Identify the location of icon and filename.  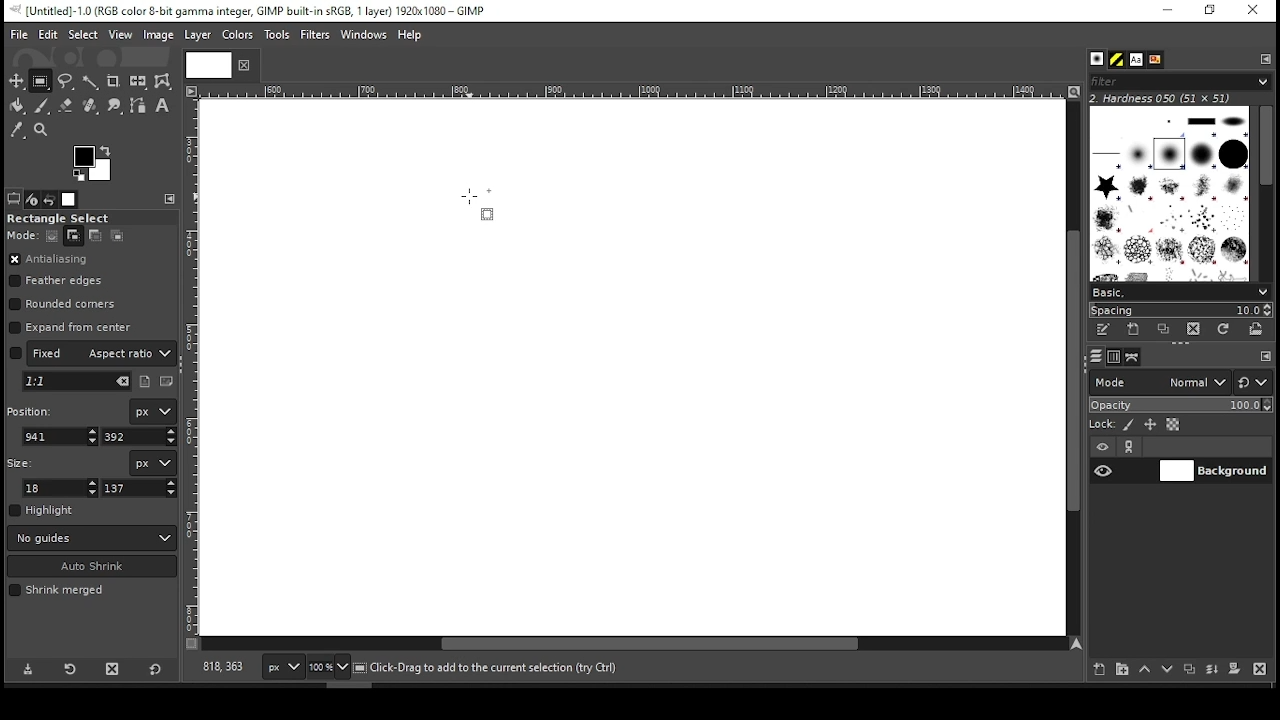
(252, 9).